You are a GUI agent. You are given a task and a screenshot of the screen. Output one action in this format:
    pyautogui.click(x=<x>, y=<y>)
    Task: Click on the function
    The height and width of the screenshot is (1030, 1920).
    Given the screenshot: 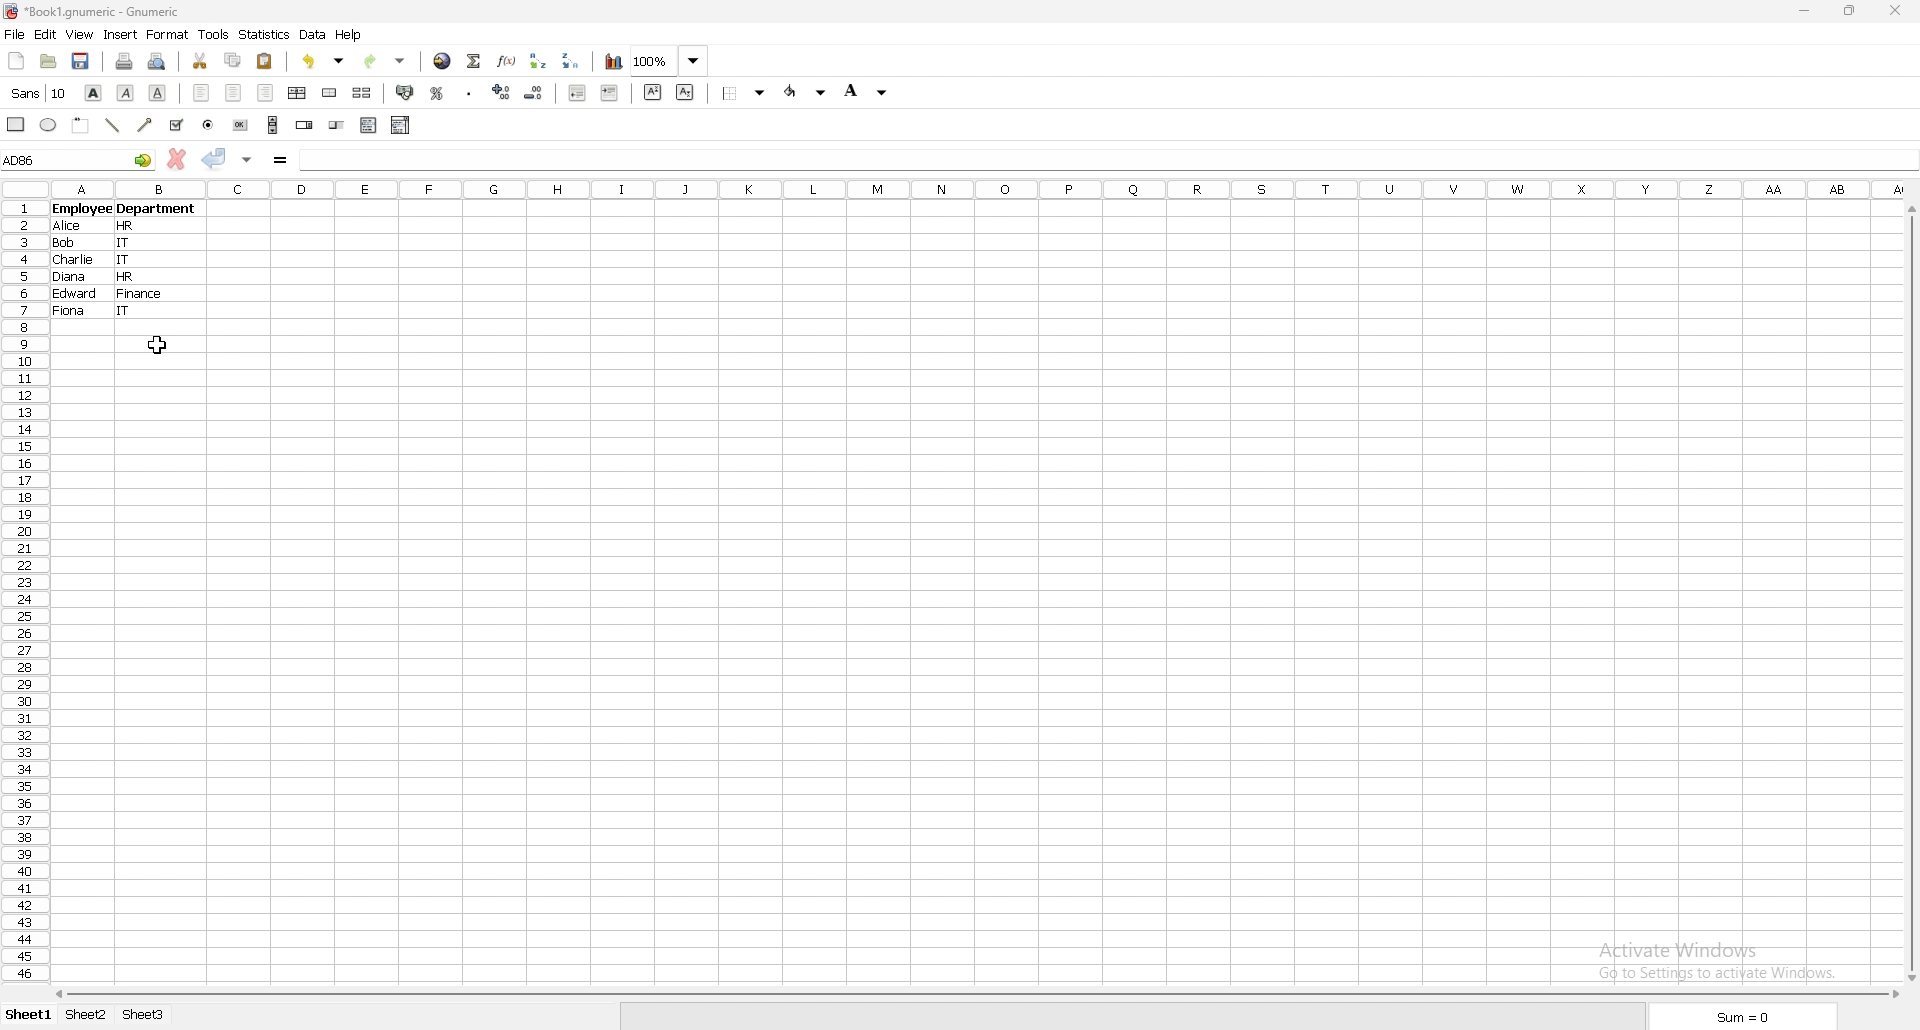 What is the action you would take?
    pyautogui.click(x=506, y=61)
    